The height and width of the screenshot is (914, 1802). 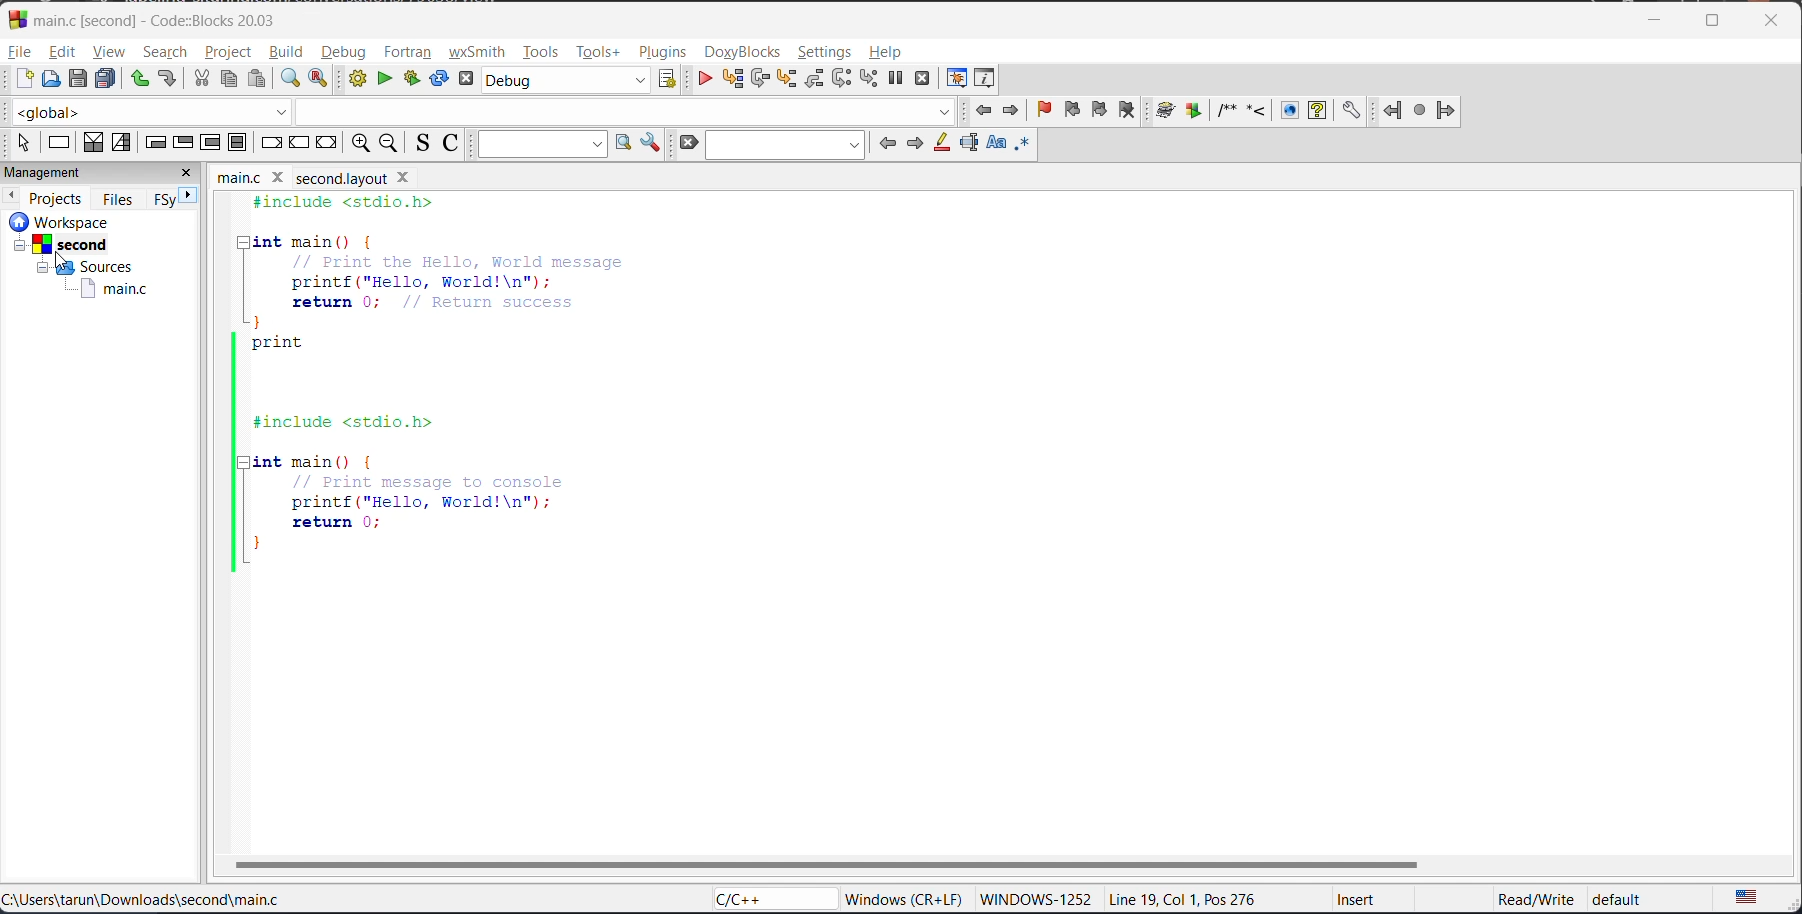 What do you see at coordinates (955, 81) in the screenshot?
I see `debugging windows` at bounding box center [955, 81].